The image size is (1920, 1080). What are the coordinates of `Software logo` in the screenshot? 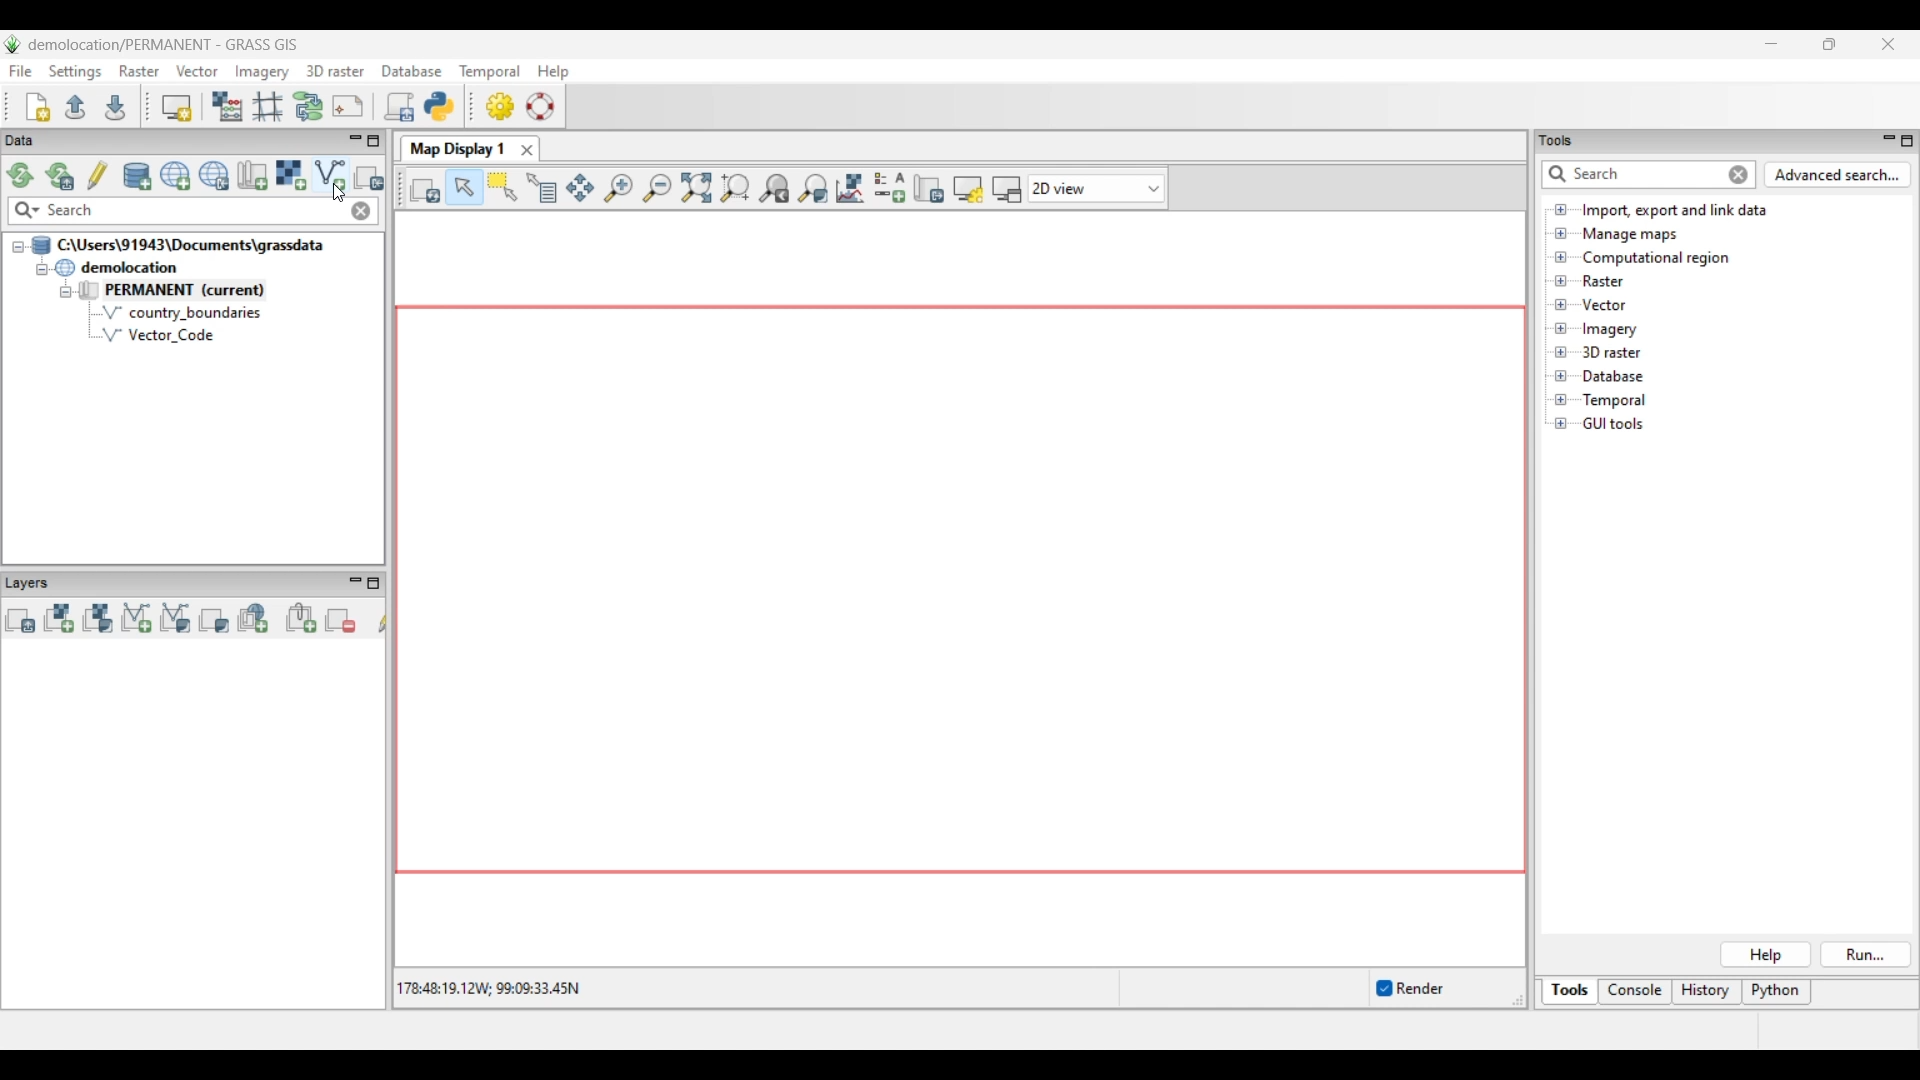 It's located at (13, 44).